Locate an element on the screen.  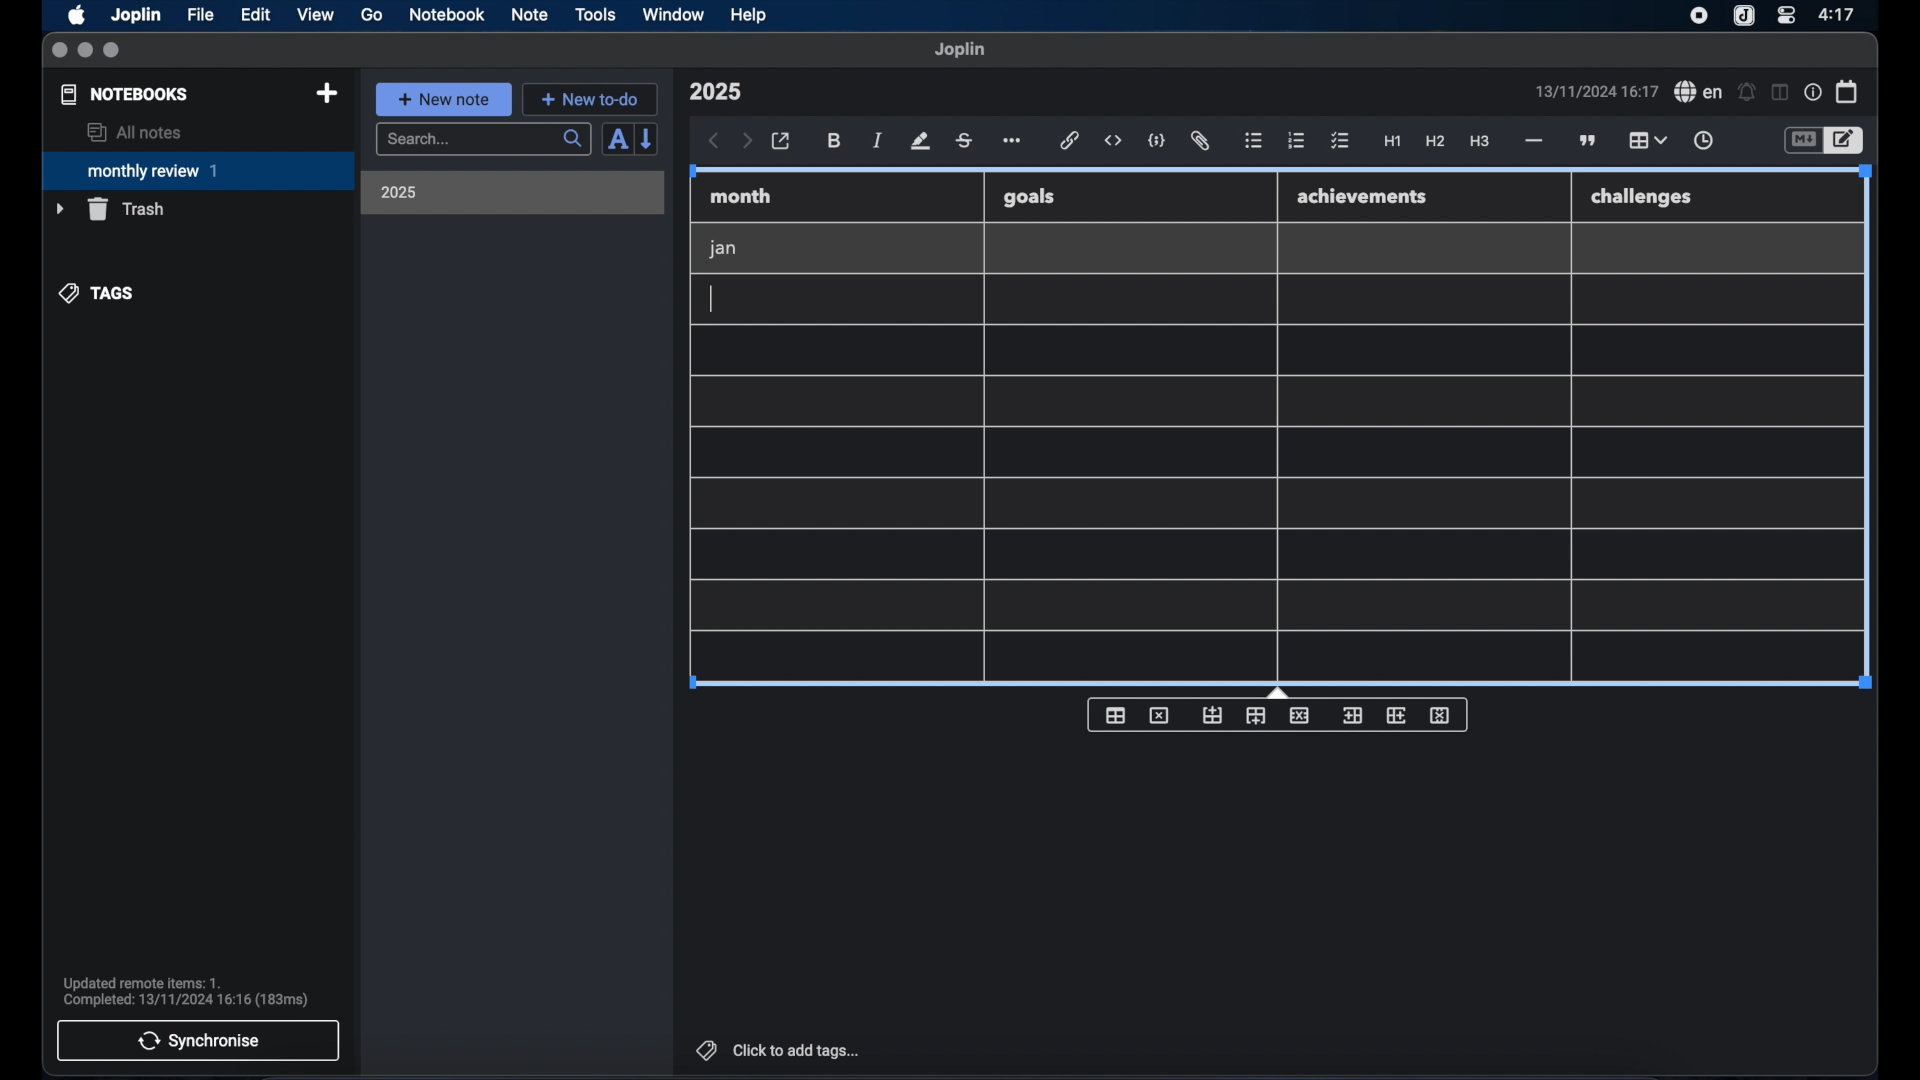
apple icon is located at coordinates (75, 15).